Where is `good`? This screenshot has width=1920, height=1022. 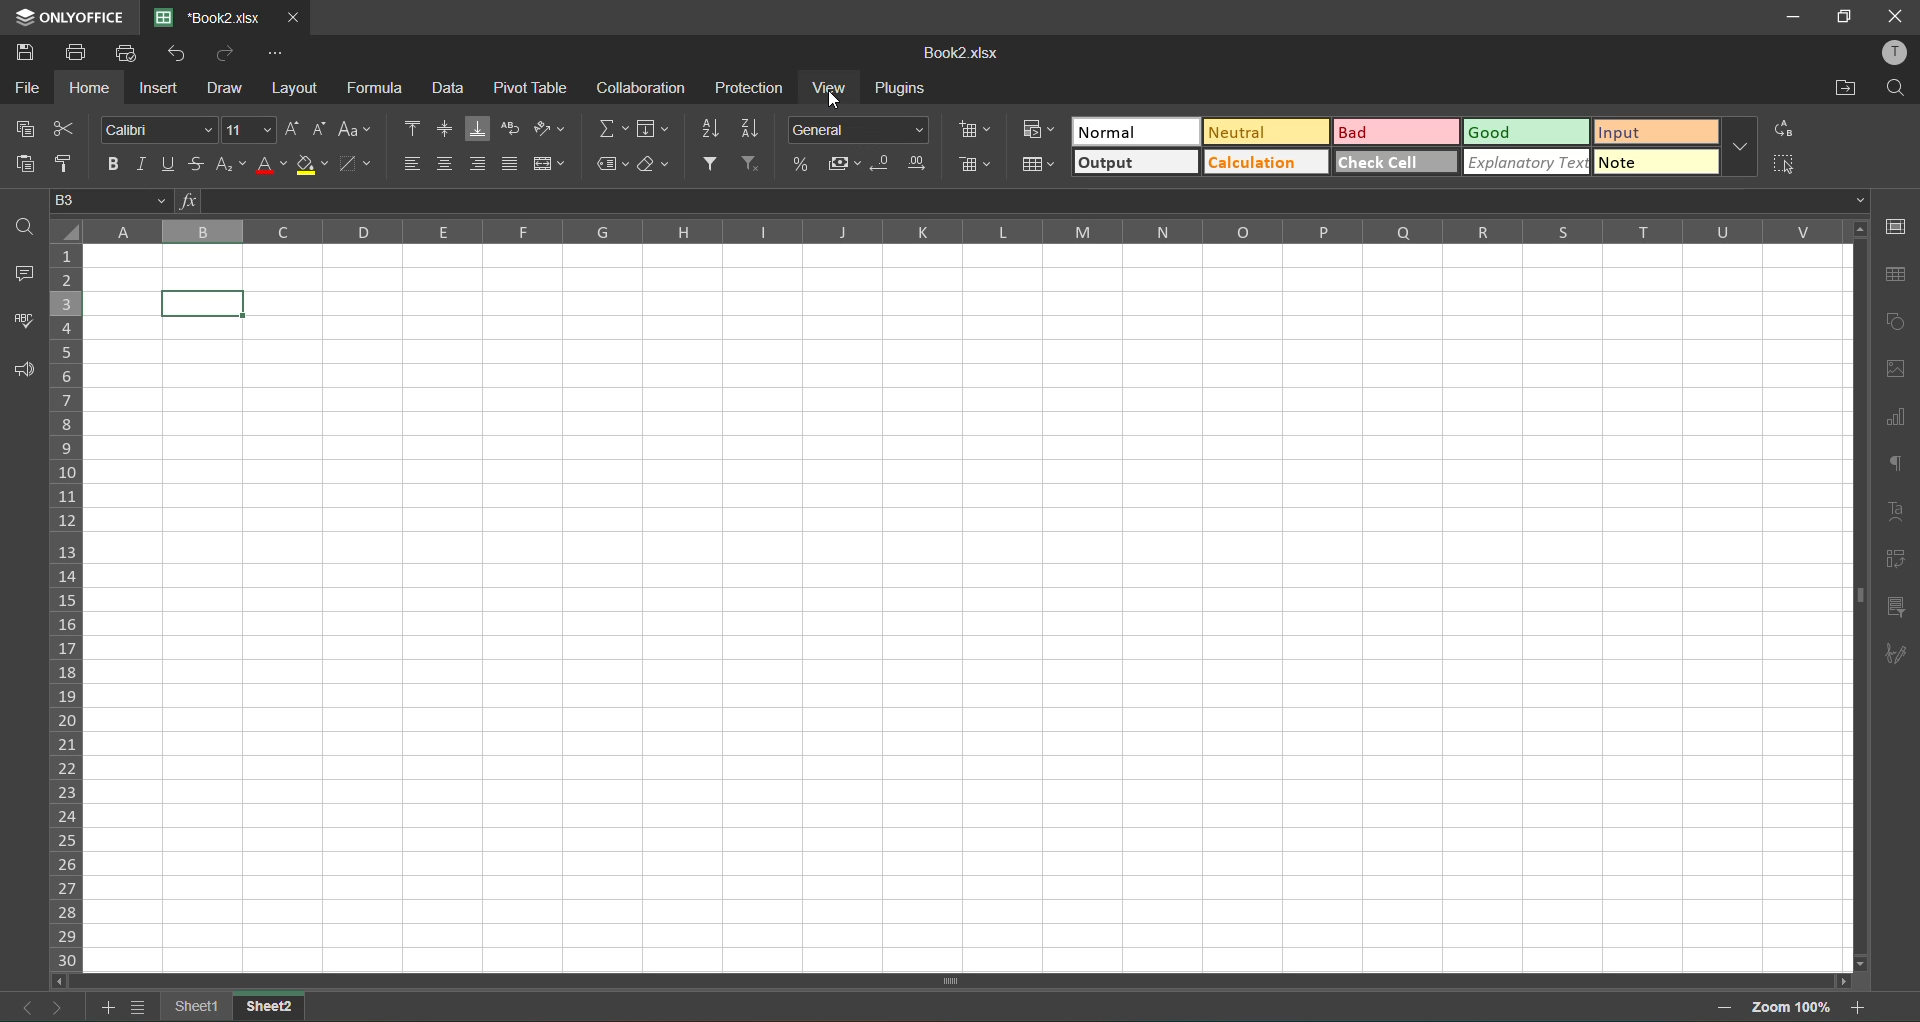
good is located at coordinates (1528, 132).